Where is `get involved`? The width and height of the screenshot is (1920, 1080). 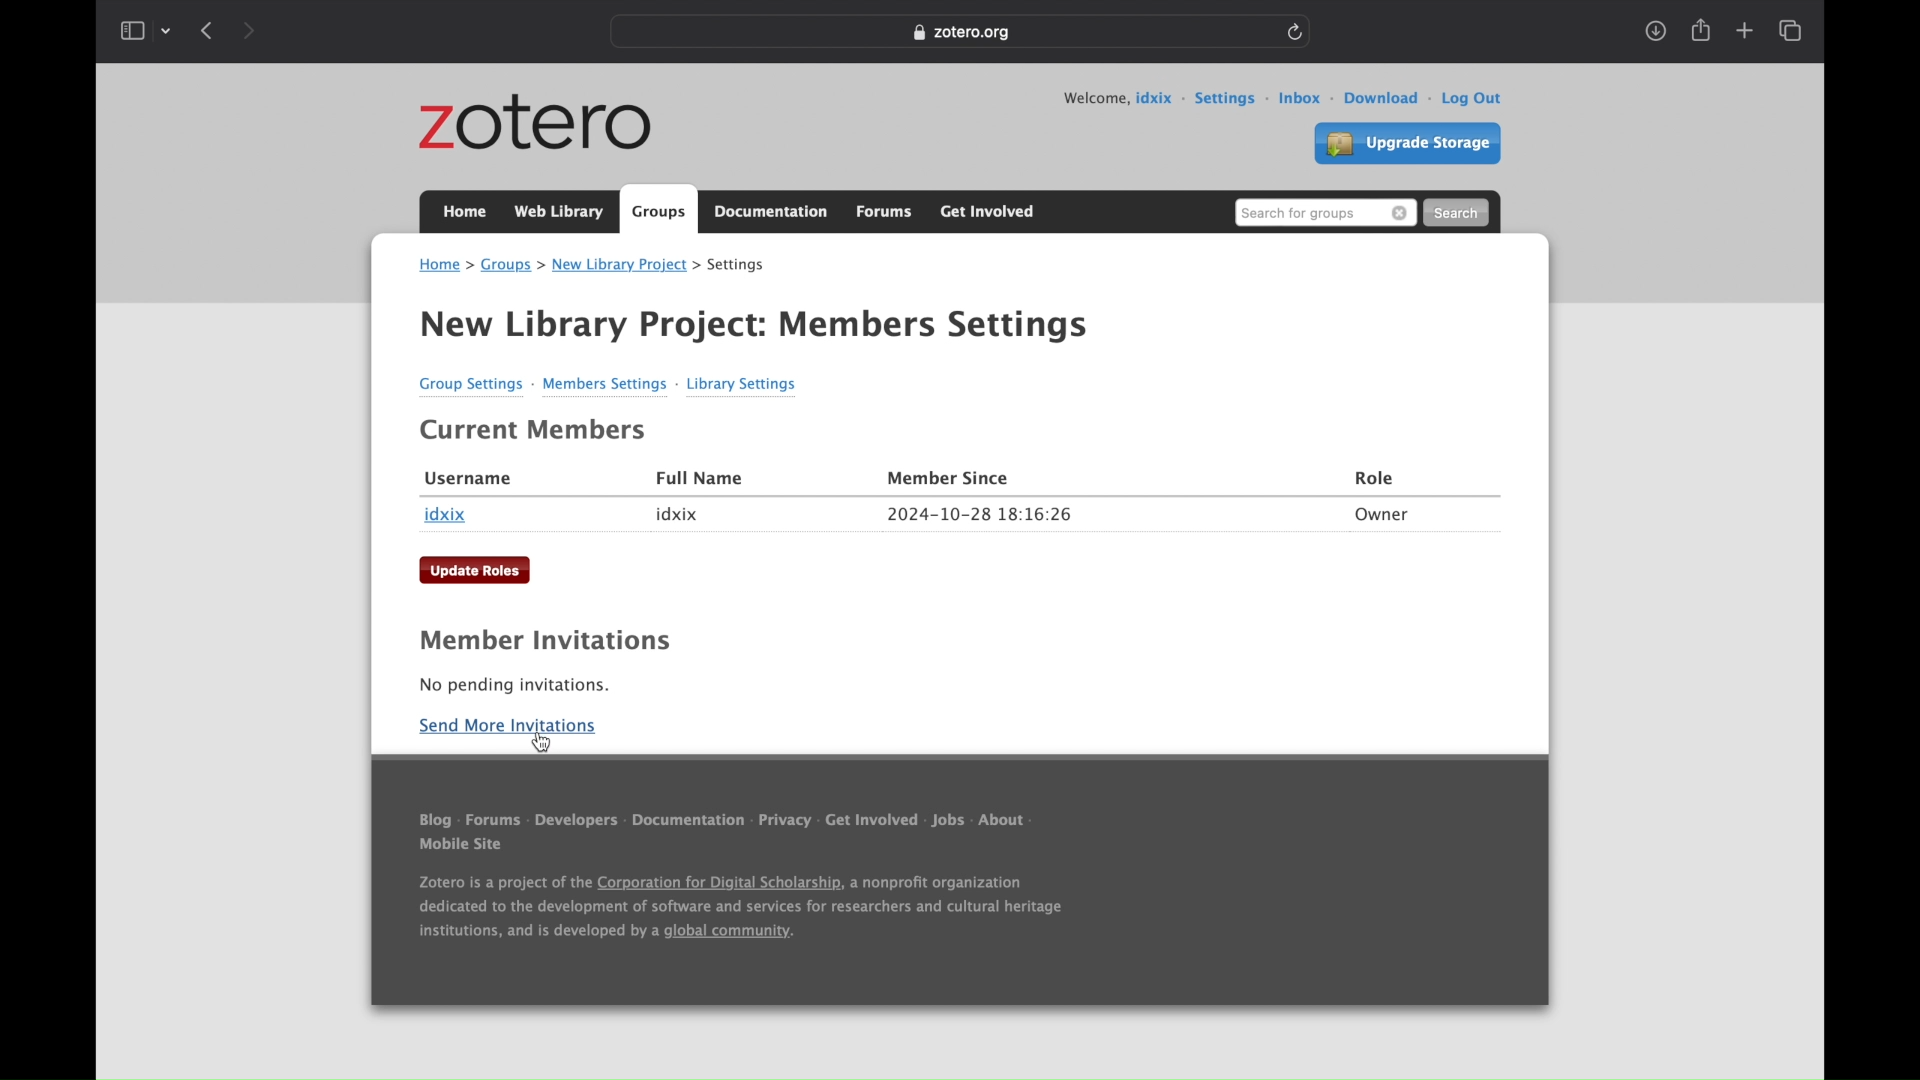
get involved is located at coordinates (986, 209).